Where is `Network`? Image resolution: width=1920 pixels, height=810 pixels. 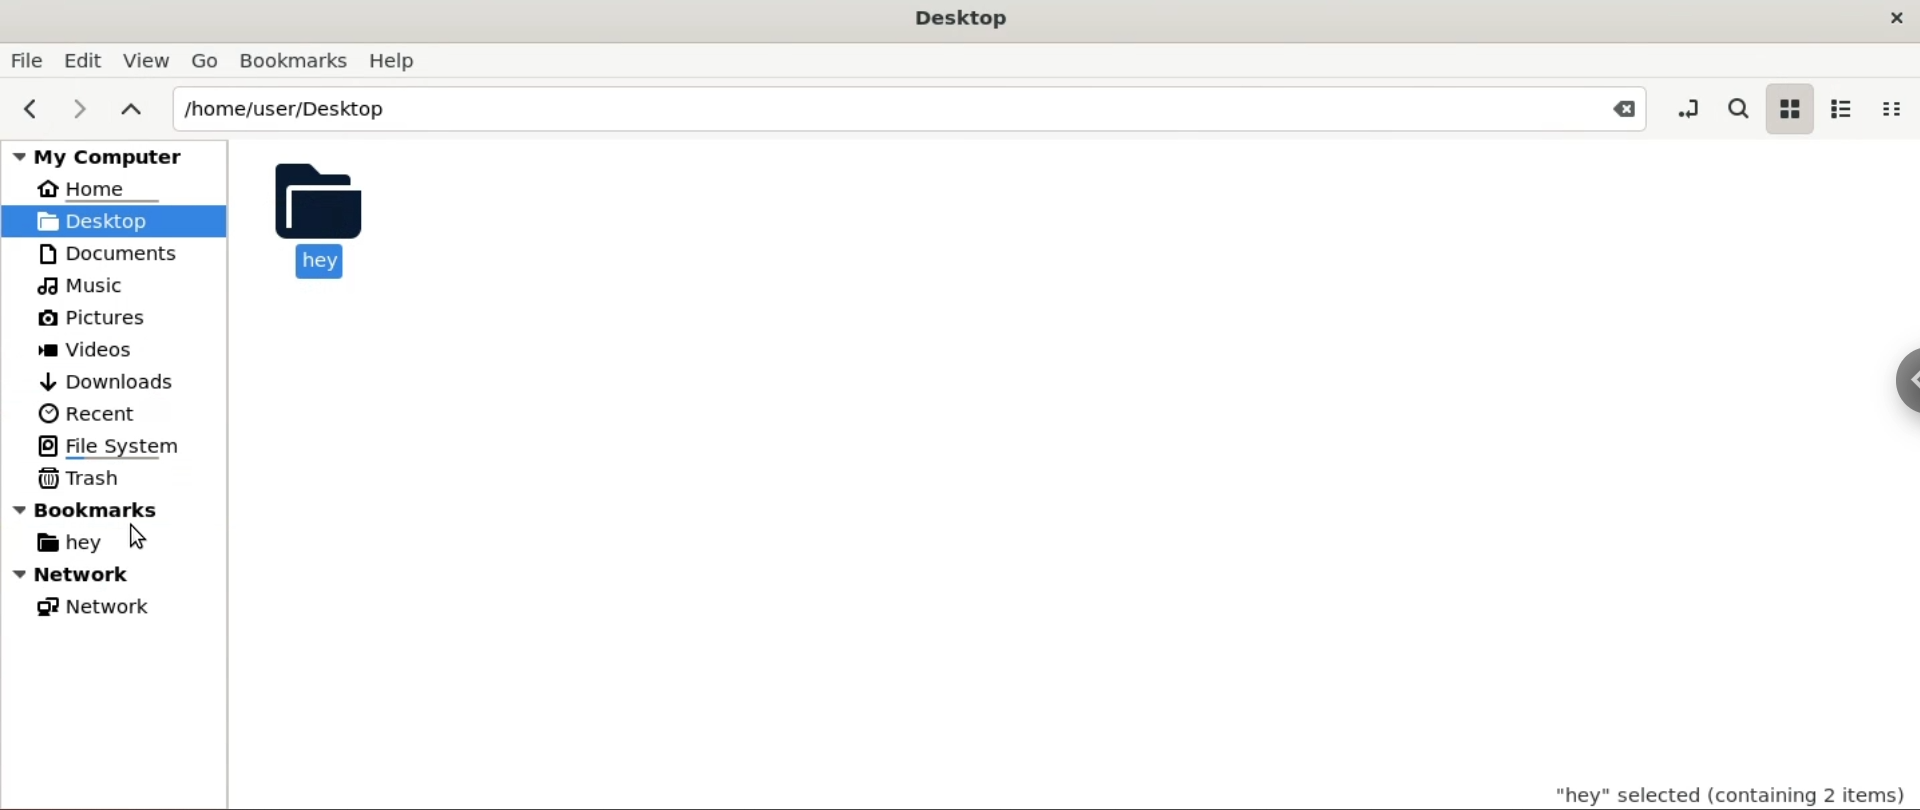
Network is located at coordinates (102, 577).